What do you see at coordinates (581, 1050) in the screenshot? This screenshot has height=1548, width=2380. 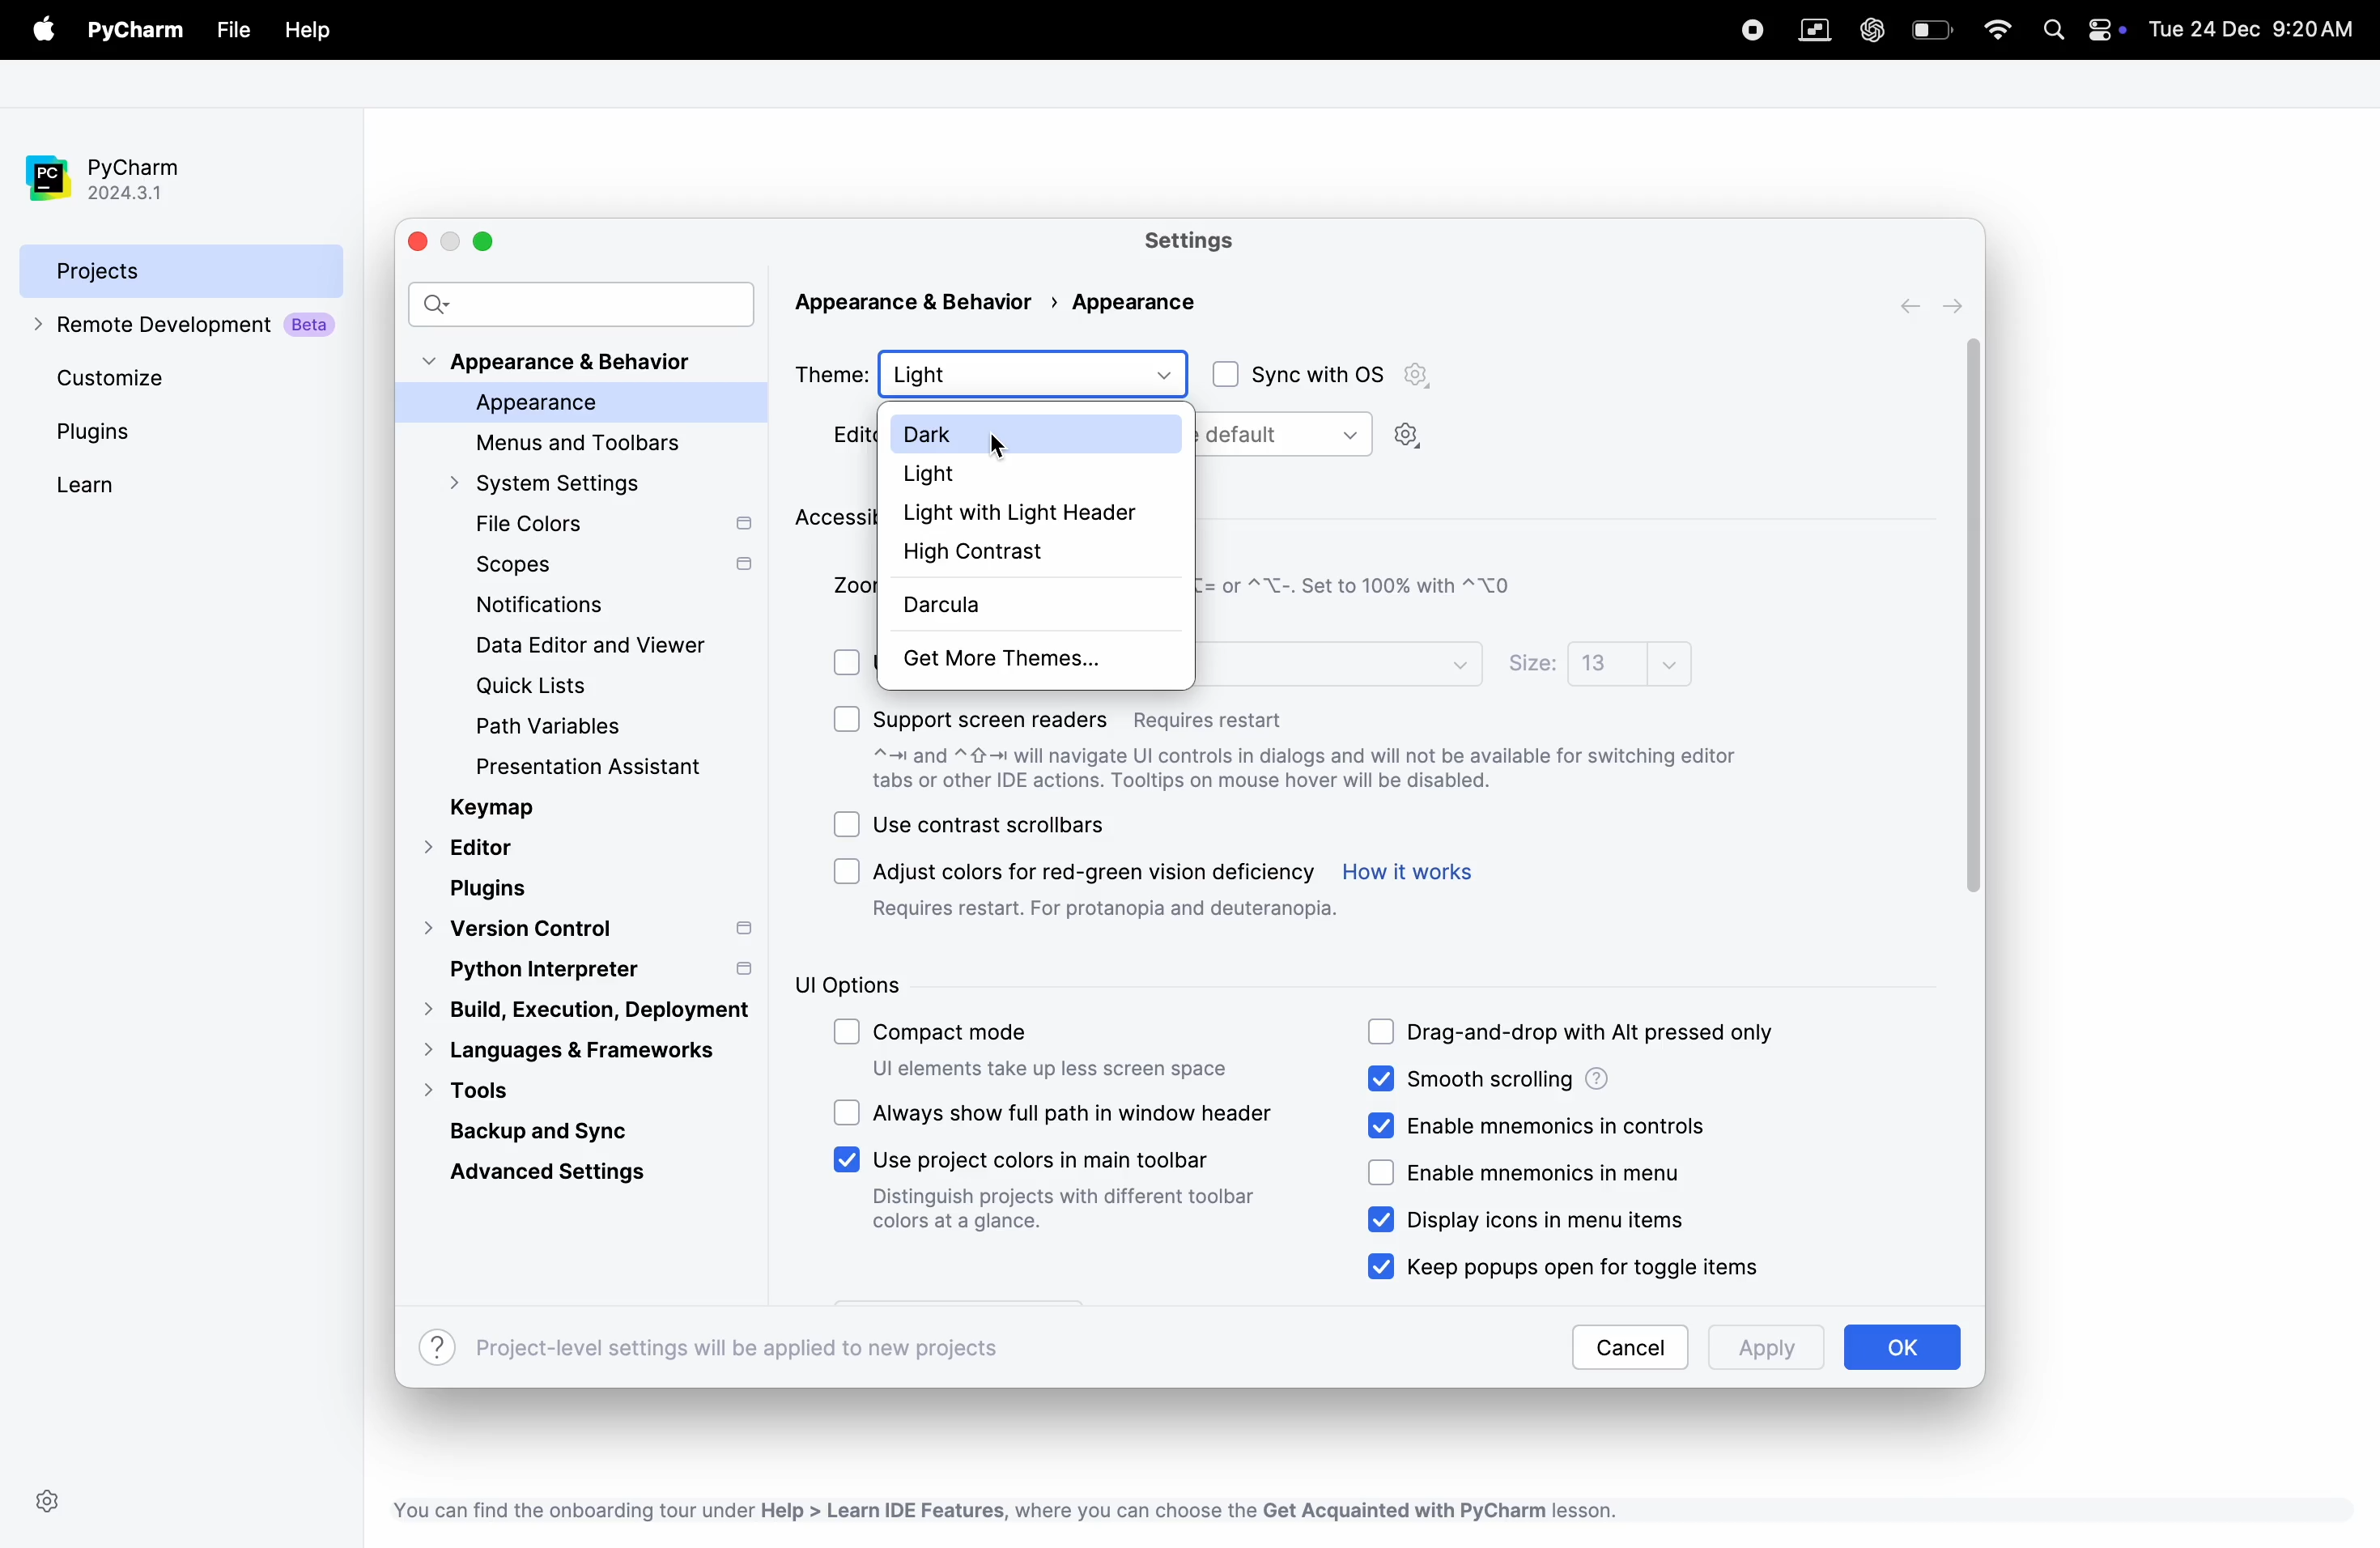 I see `language and frameworks` at bounding box center [581, 1050].